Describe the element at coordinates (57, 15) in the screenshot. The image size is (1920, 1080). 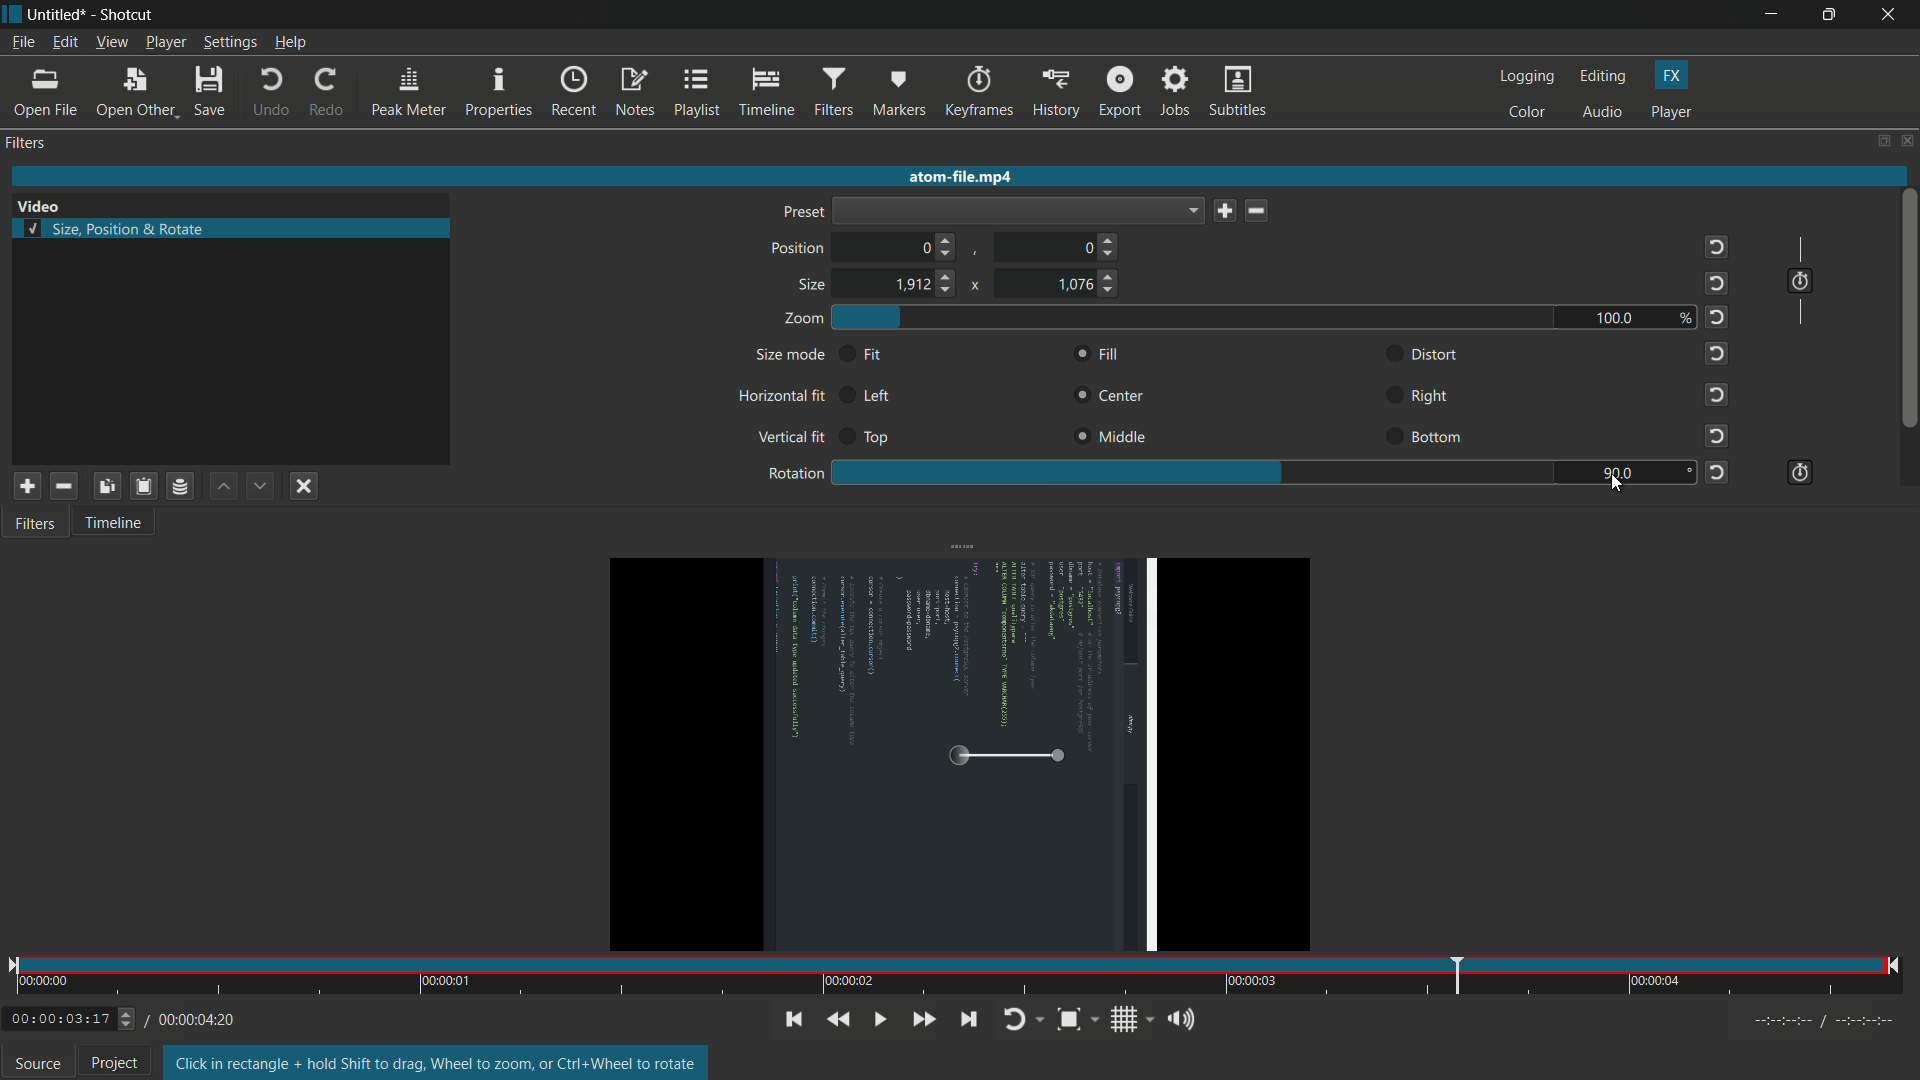
I see `untitled` at that location.